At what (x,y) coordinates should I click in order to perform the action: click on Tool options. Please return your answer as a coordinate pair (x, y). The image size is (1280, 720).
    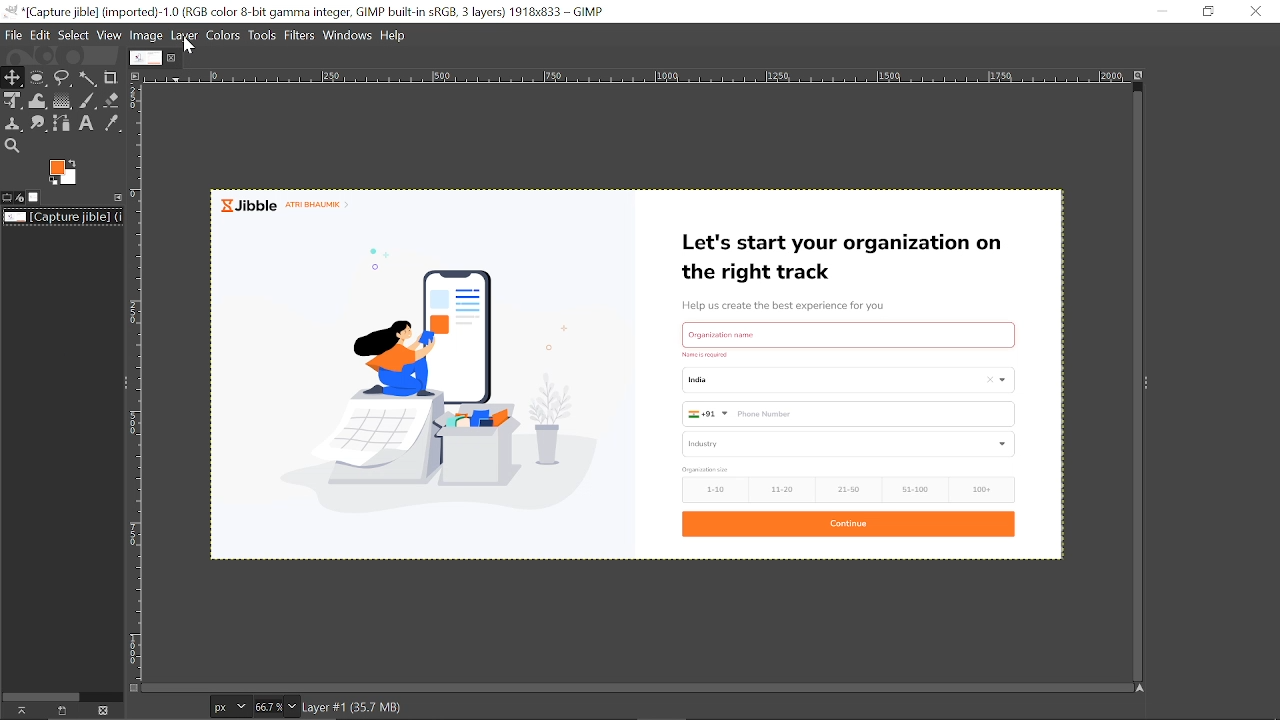
    Looking at the image, I should click on (7, 198).